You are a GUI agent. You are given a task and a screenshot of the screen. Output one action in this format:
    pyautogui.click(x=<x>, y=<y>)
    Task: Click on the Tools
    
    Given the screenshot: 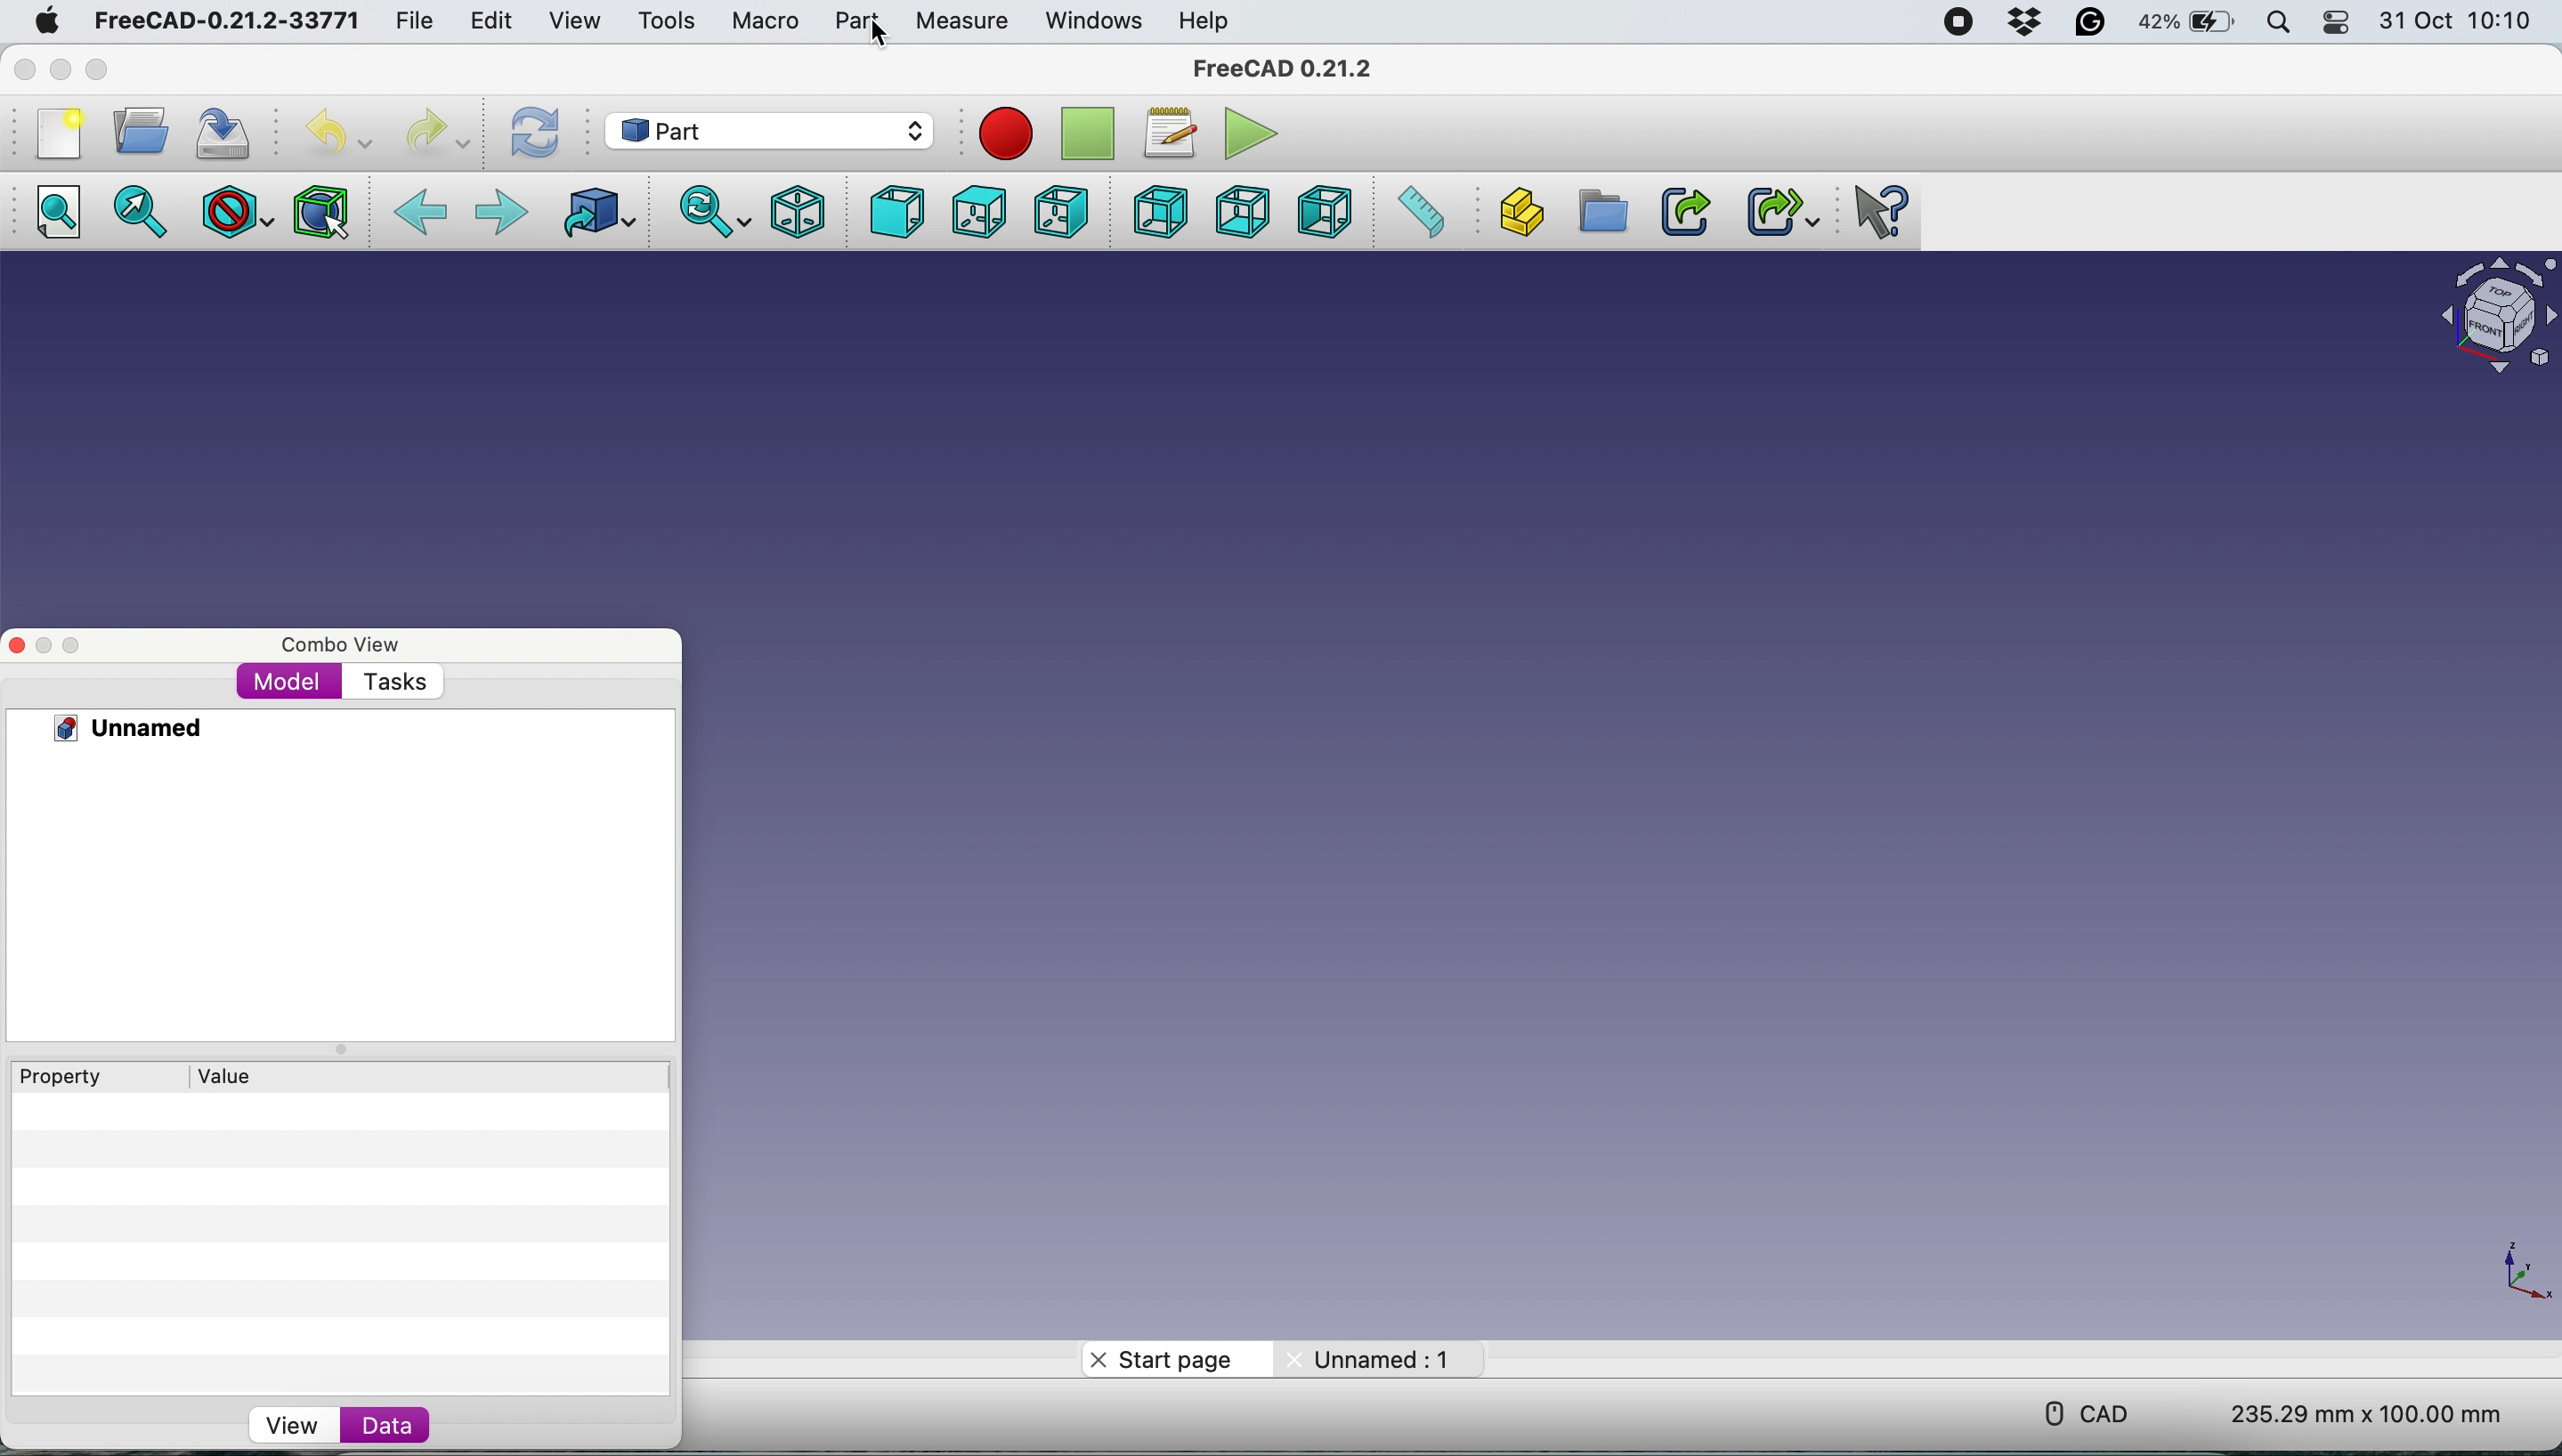 What is the action you would take?
    pyautogui.click(x=670, y=20)
    